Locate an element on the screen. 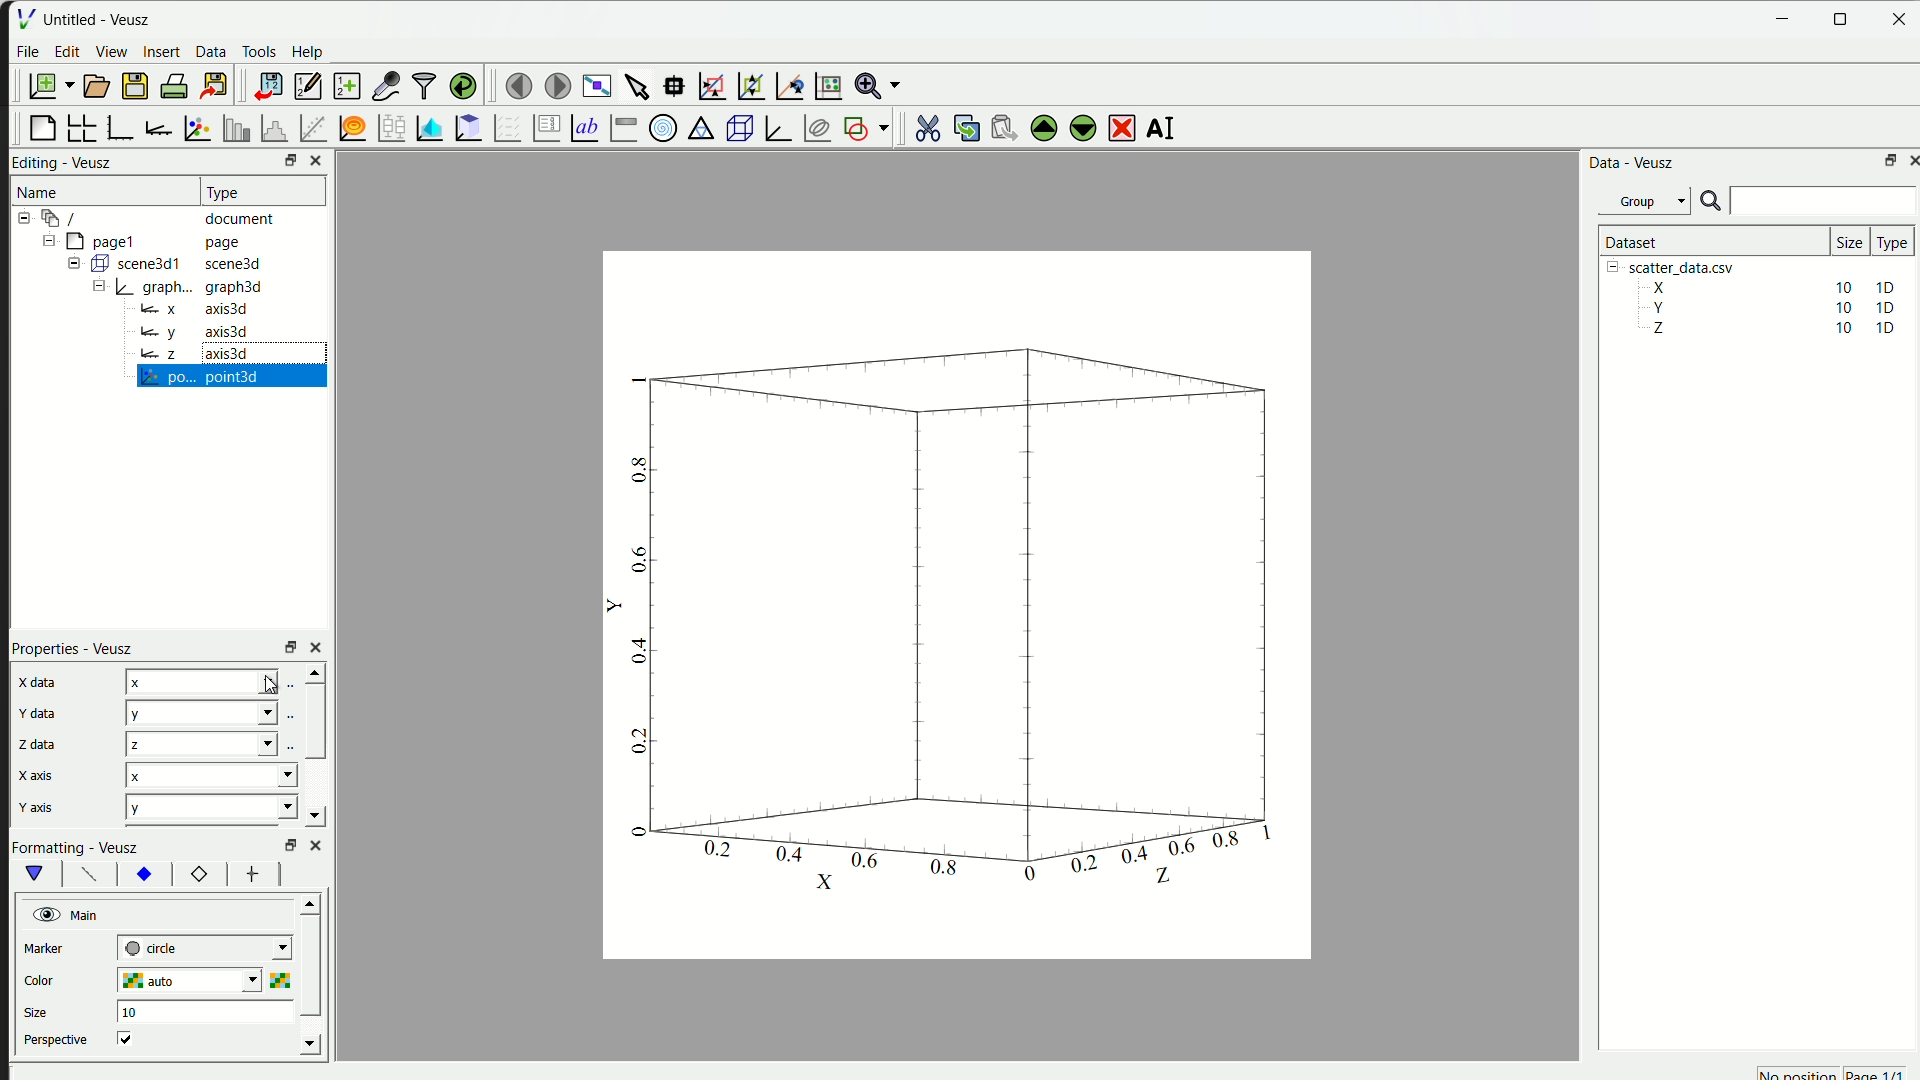 The image size is (1920, 1080). plot function is located at coordinates (349, 128).